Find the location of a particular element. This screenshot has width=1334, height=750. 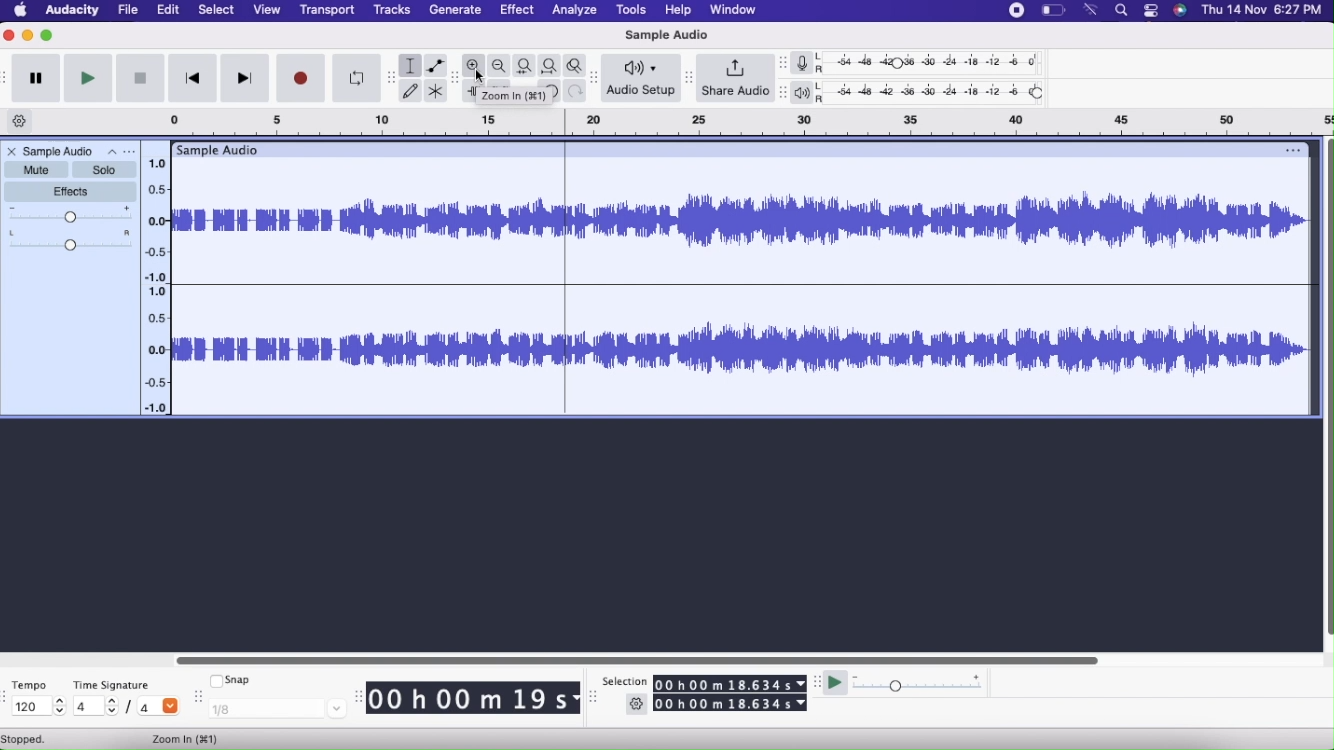

Tracks is located at coordinates (391, 10).